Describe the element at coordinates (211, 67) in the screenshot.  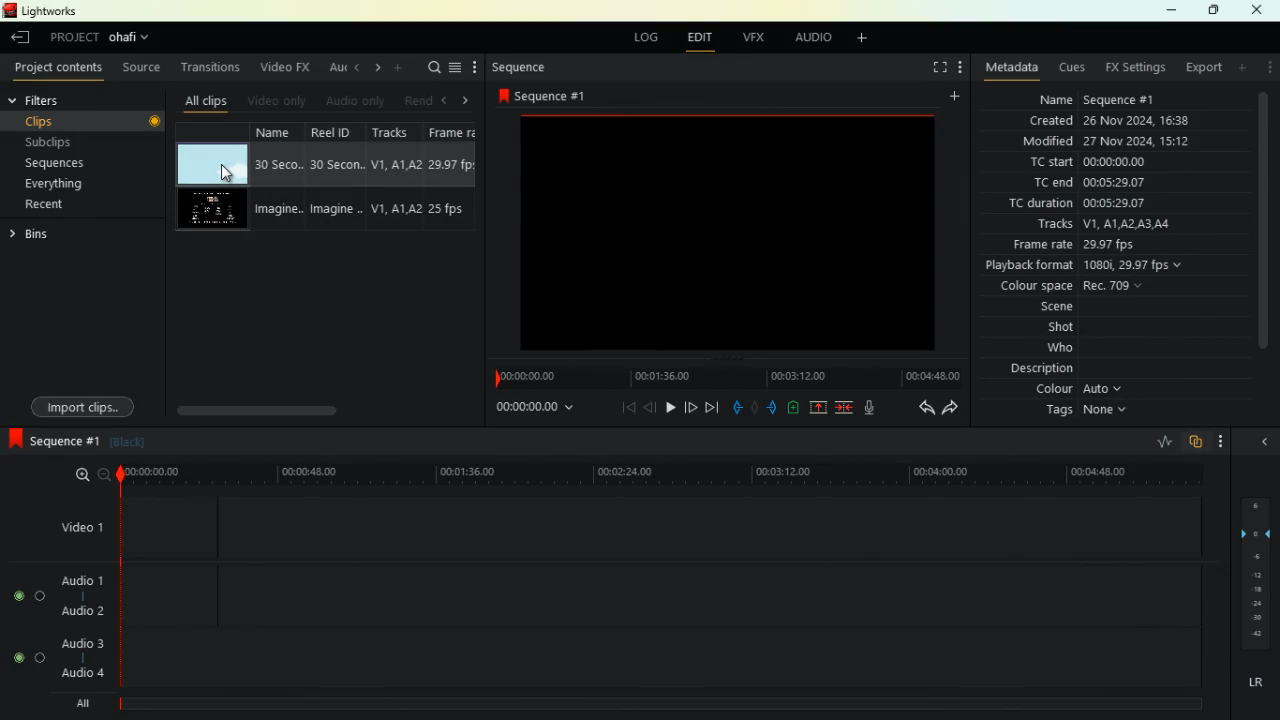
I see `transitions` at that location.